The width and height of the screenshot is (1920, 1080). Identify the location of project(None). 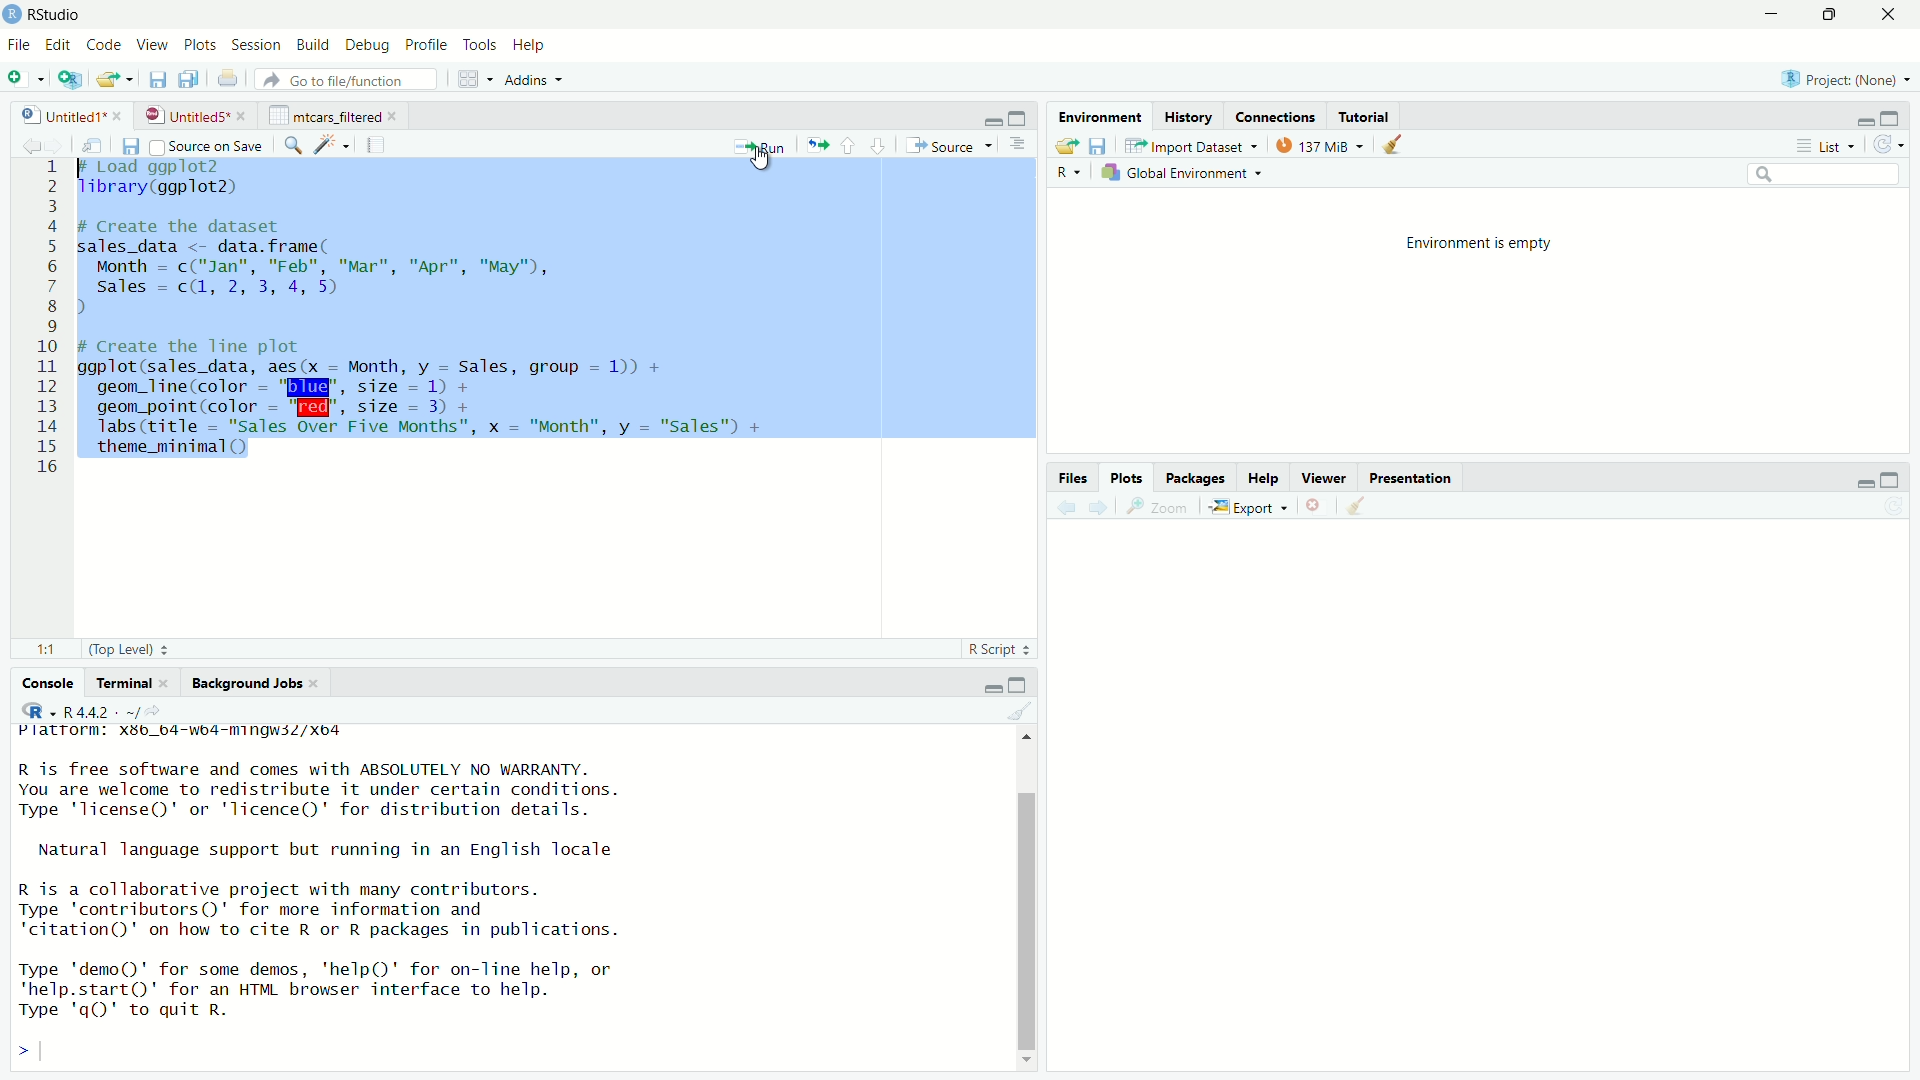
(1838, 79).